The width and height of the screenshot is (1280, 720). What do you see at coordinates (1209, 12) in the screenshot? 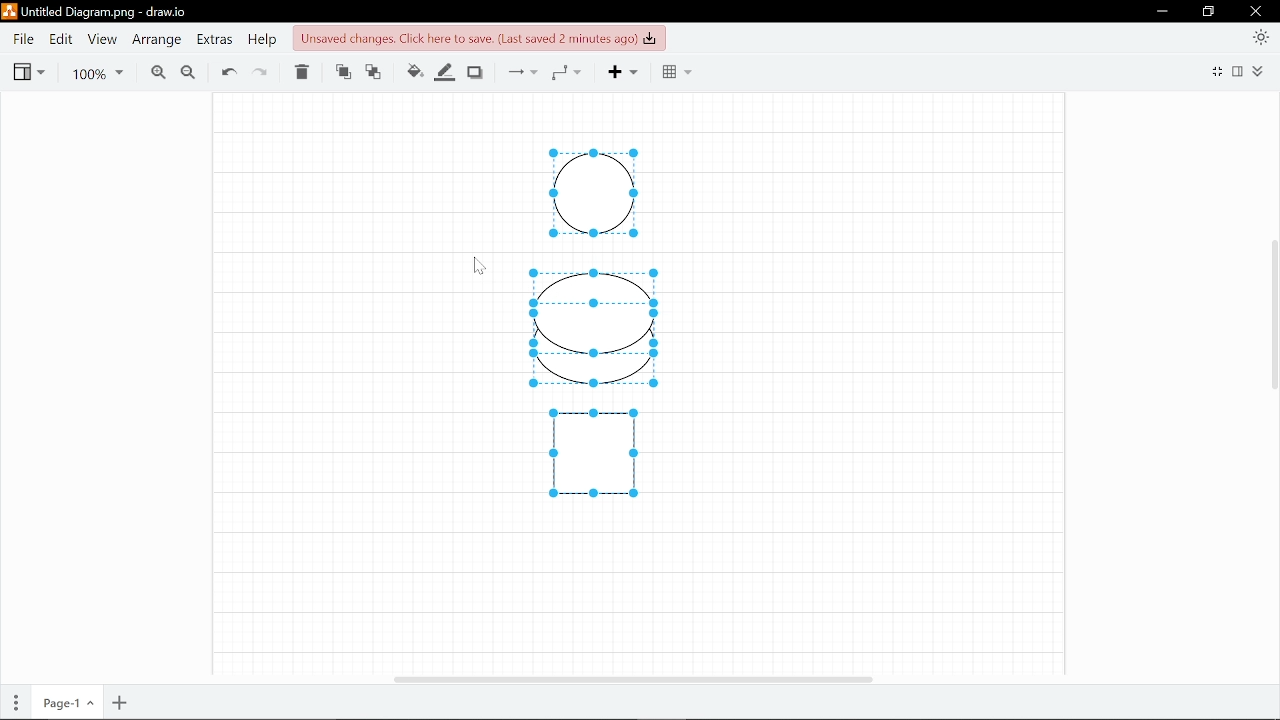
I see `Restore down` at bounding box center [1209, 12].